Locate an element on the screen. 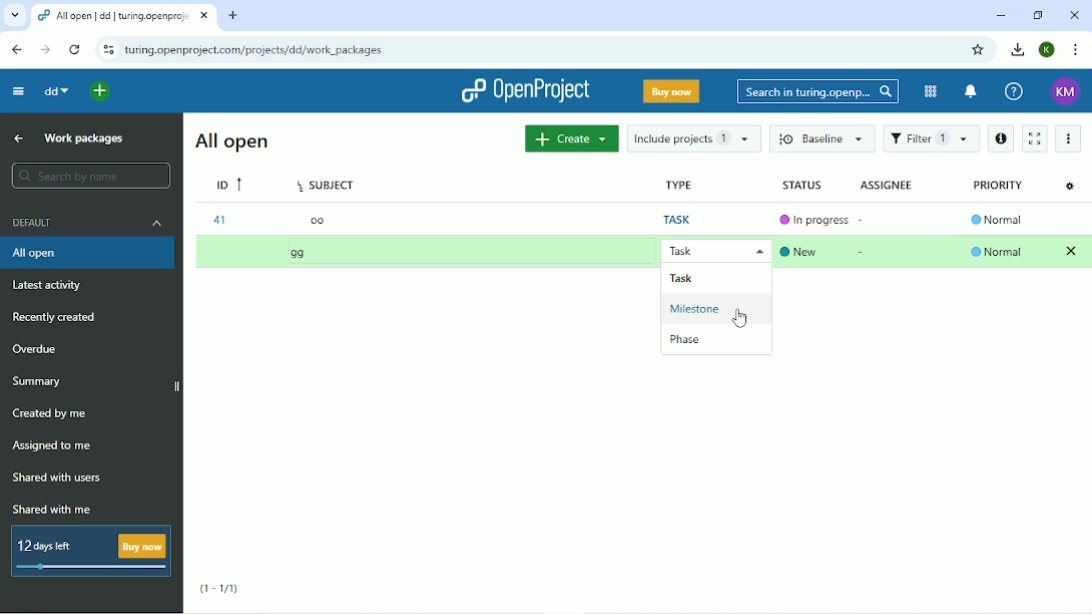 The width and height of the screenshot is (1092, 614). Task is located at coordinates (675, 220).